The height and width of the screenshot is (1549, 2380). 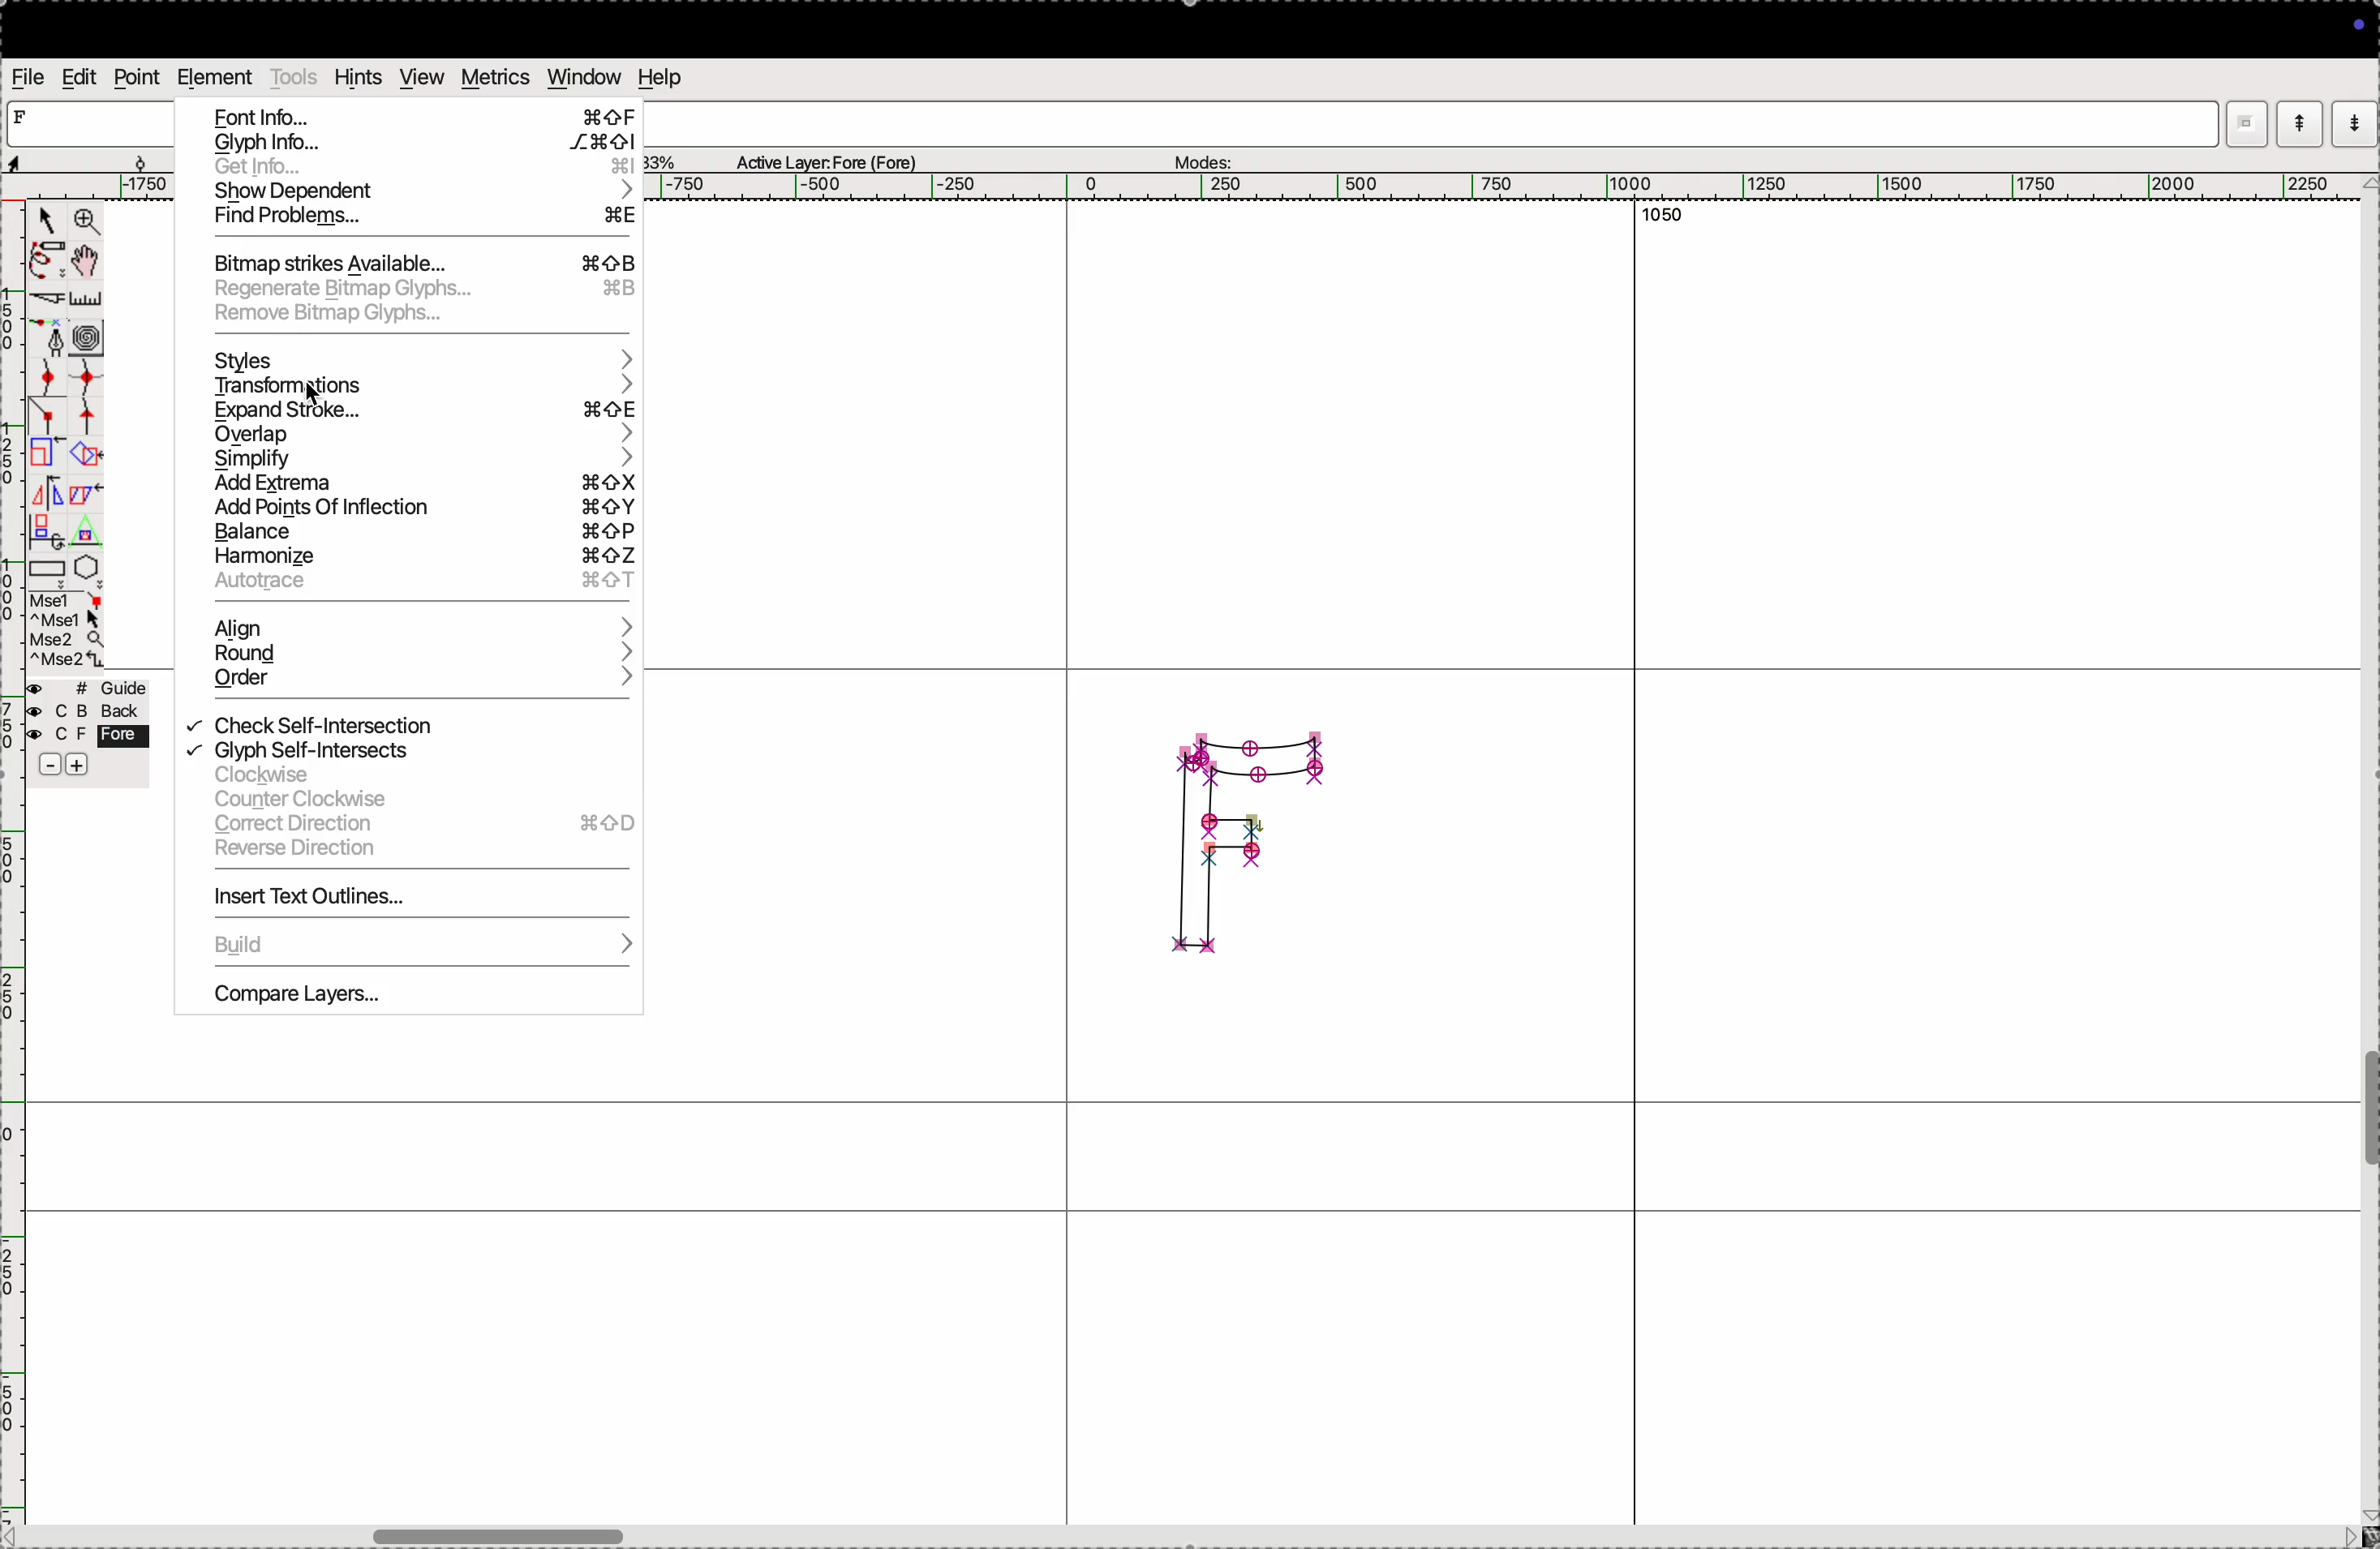 What do you see at coordinates (41, 766) in the screenshot?
I see `sbubtract` at bounding box center [41, 766].